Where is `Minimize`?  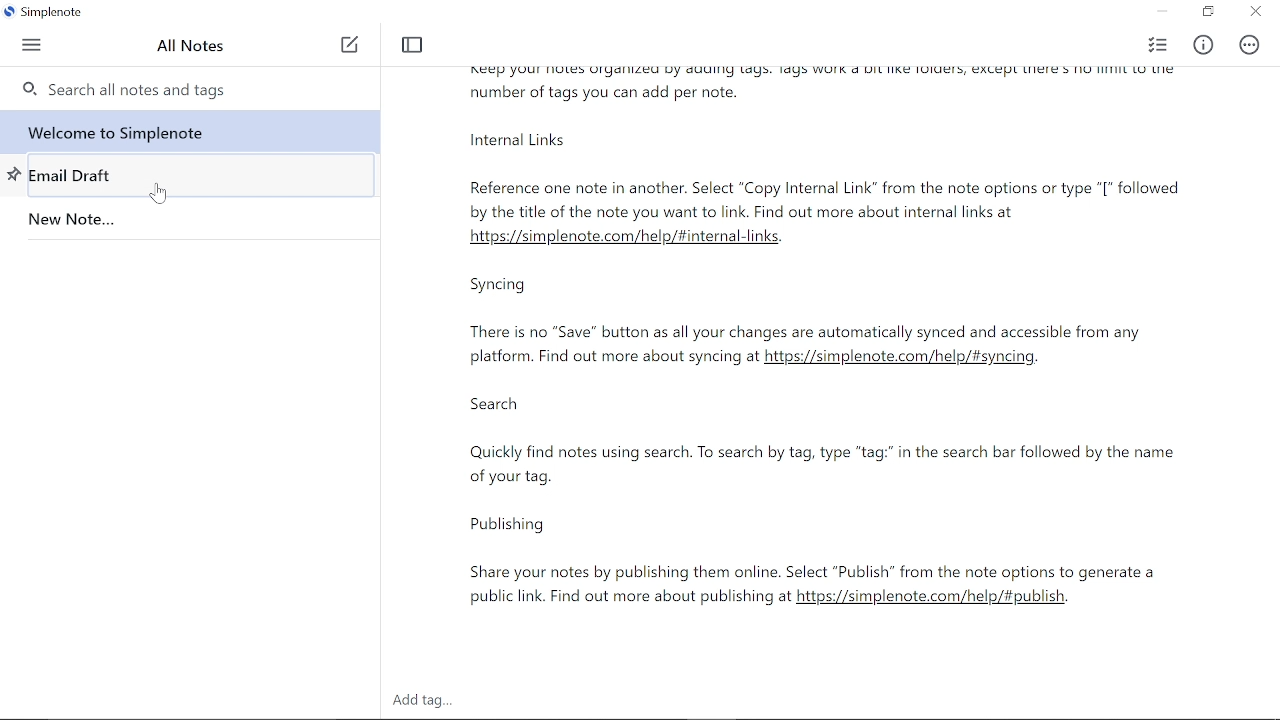
Minimize is located at coordinates (1162, 12).